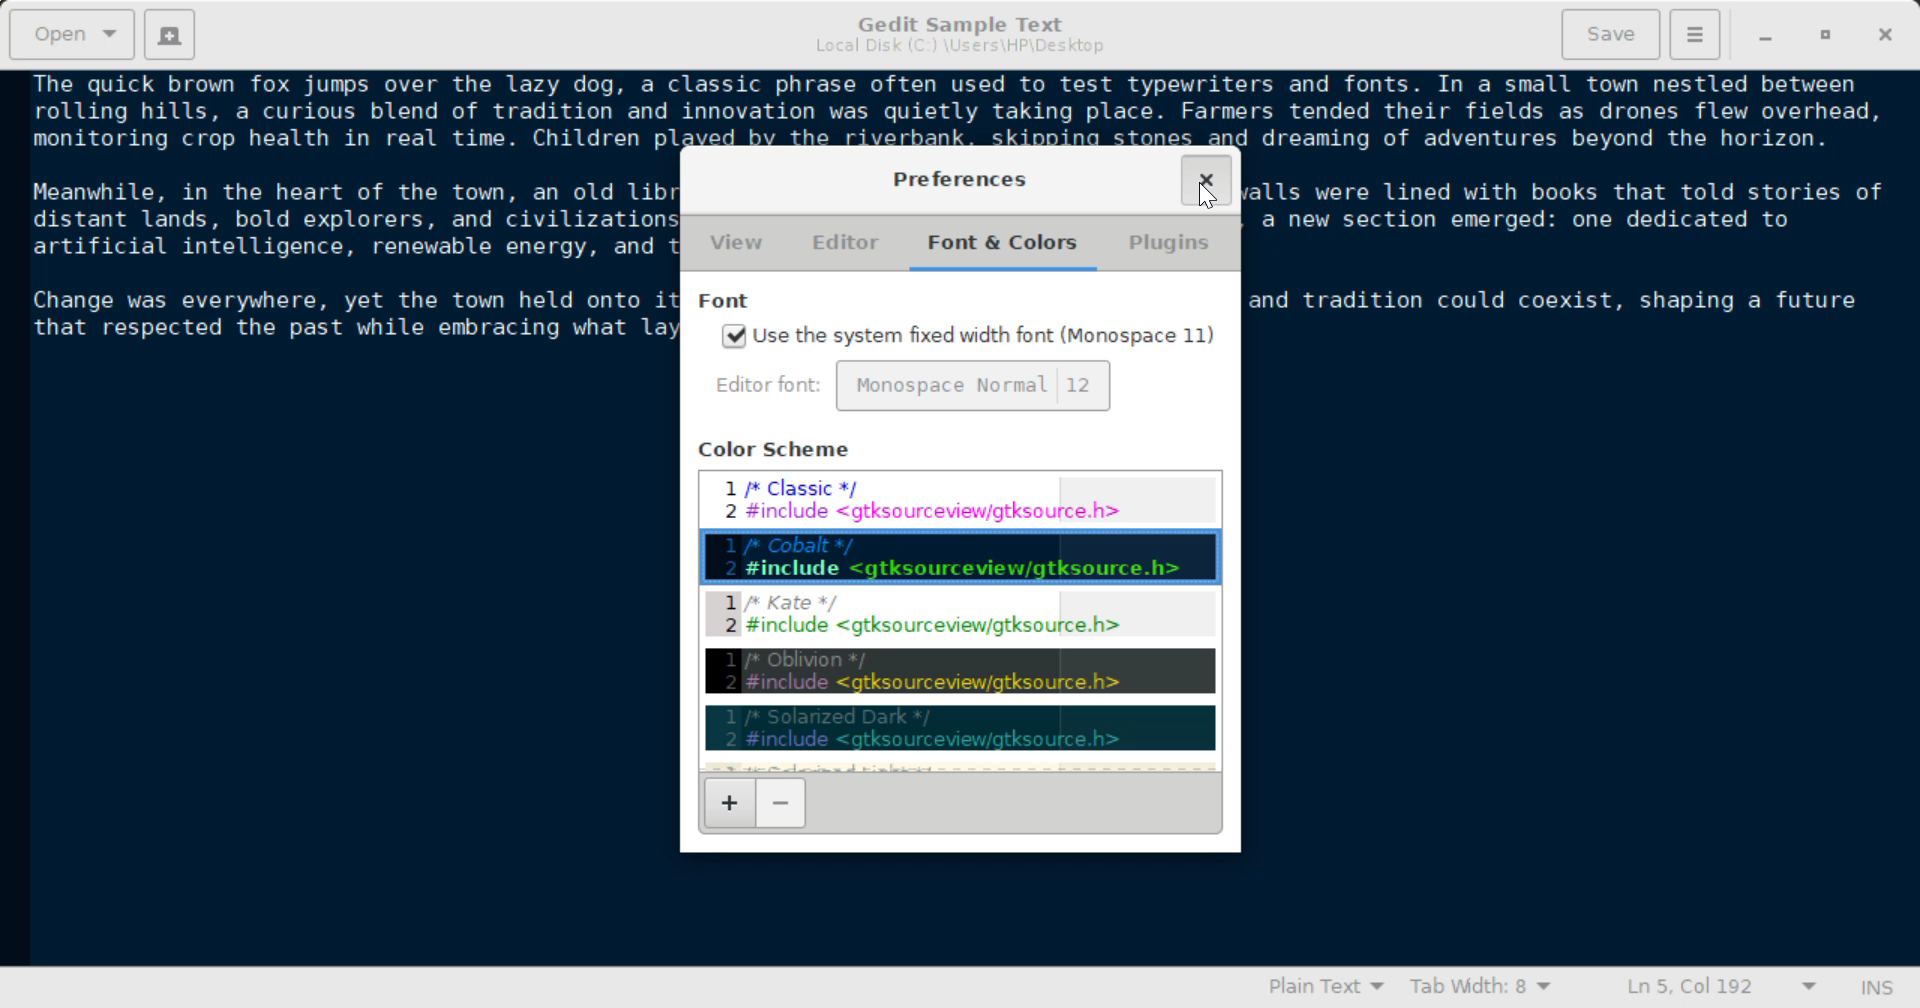  Describe the element at coordinates (1712, 989) in the screenshot. I see `Line & Character Count` at that location.